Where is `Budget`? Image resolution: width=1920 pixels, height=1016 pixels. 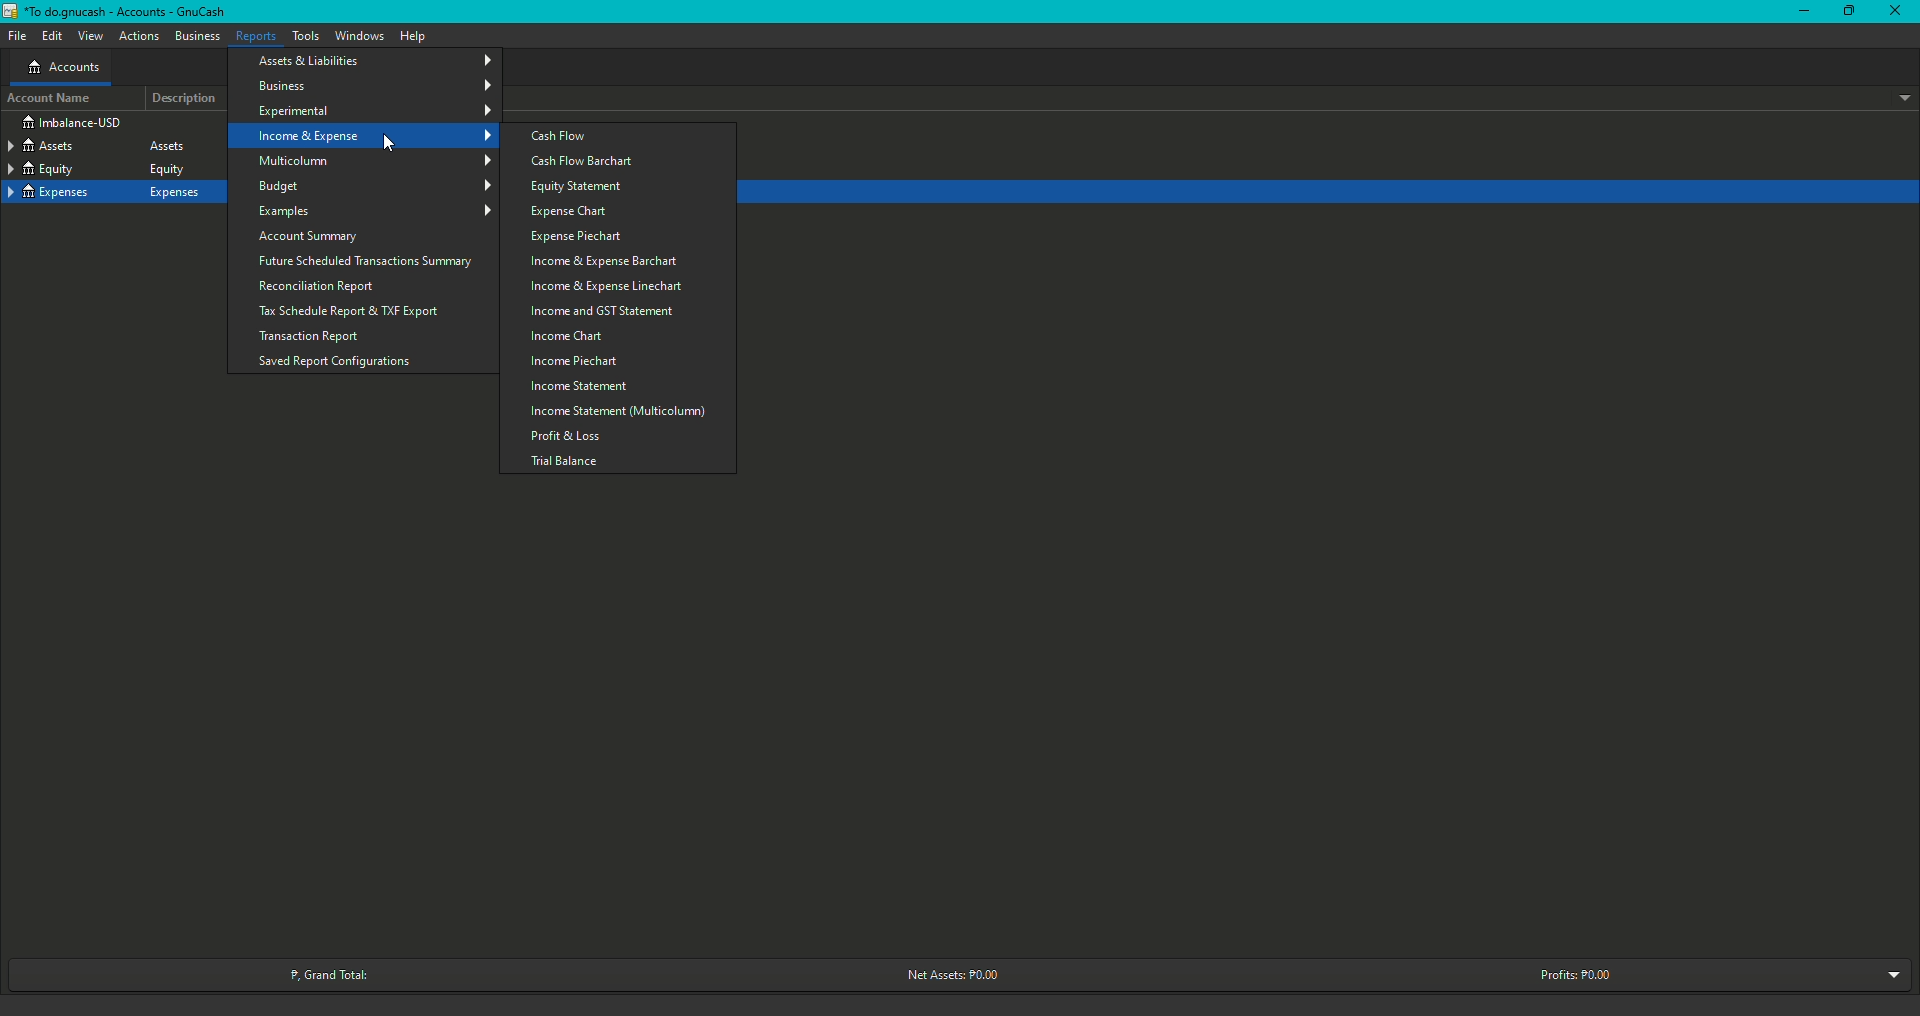 Budget is located at coordinates (376, 186).